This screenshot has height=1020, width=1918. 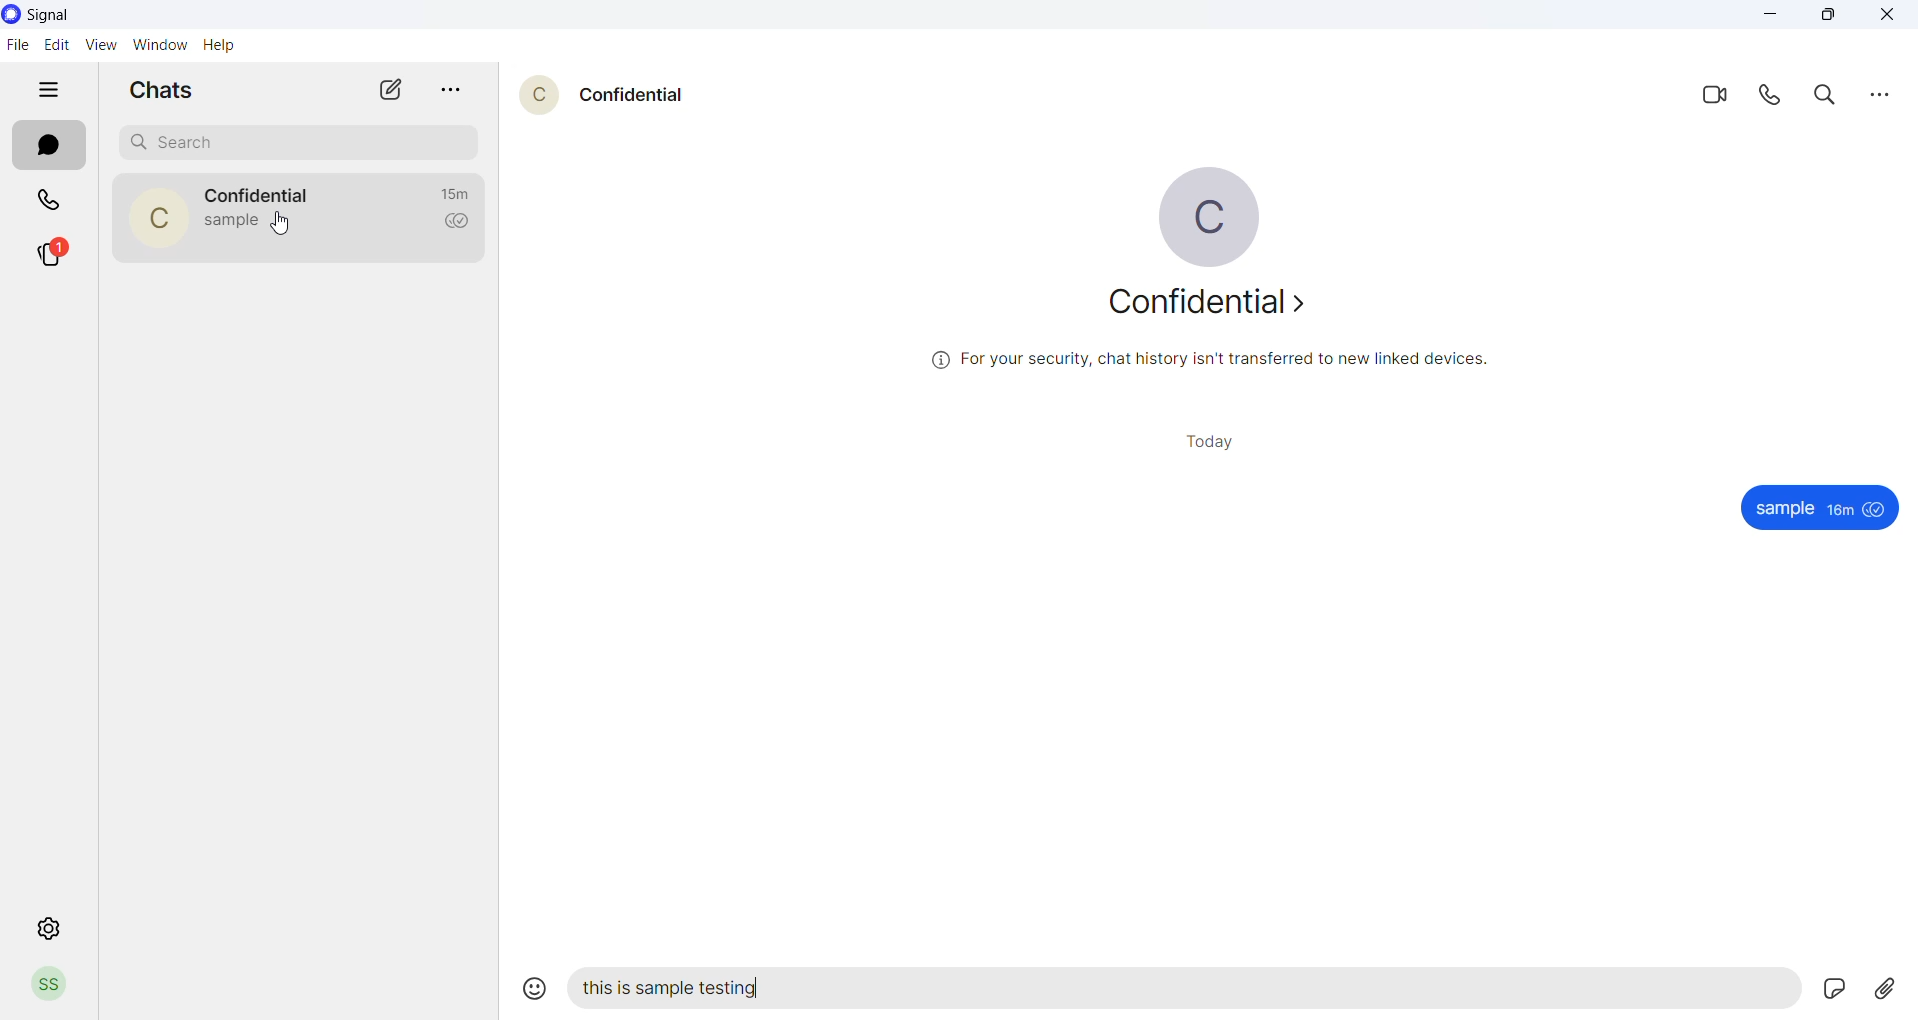 I want to click on call , so click(x=1777, y=97).